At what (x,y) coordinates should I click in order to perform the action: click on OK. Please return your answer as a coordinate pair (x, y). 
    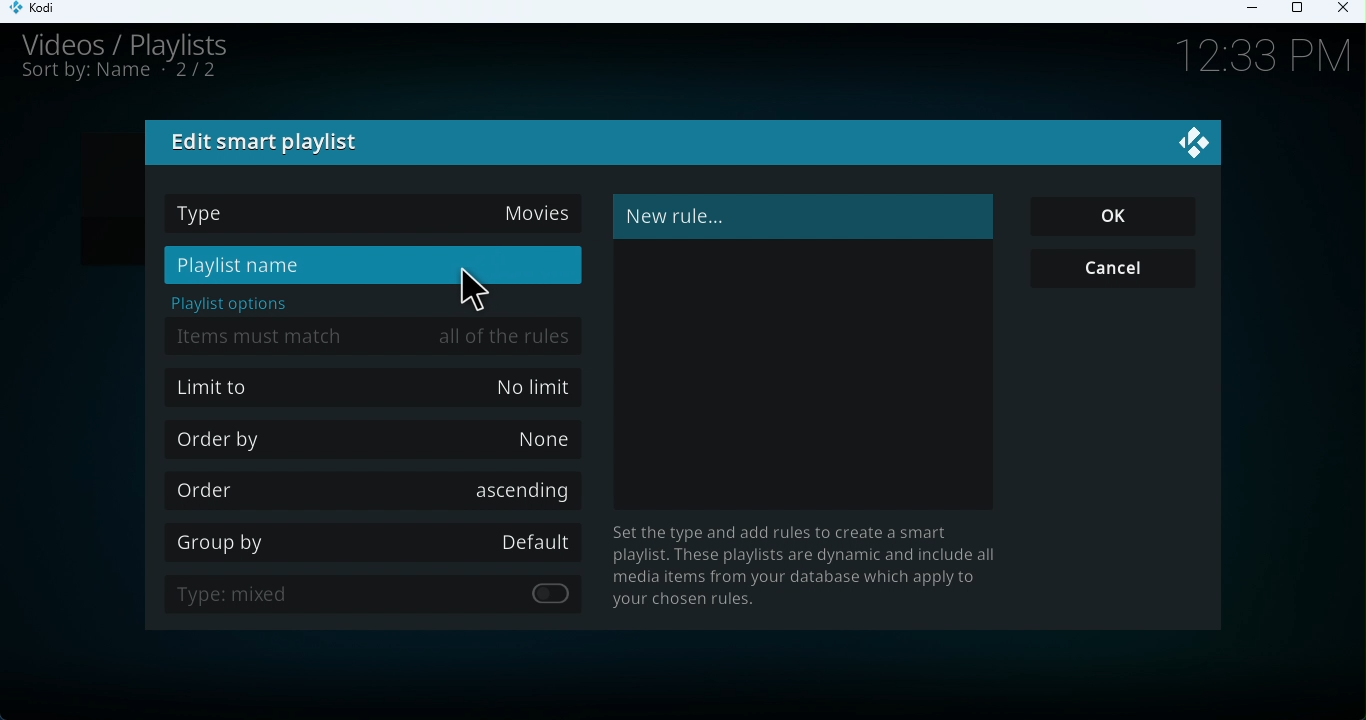
    Looking at the image, I should click on (1117, 217).